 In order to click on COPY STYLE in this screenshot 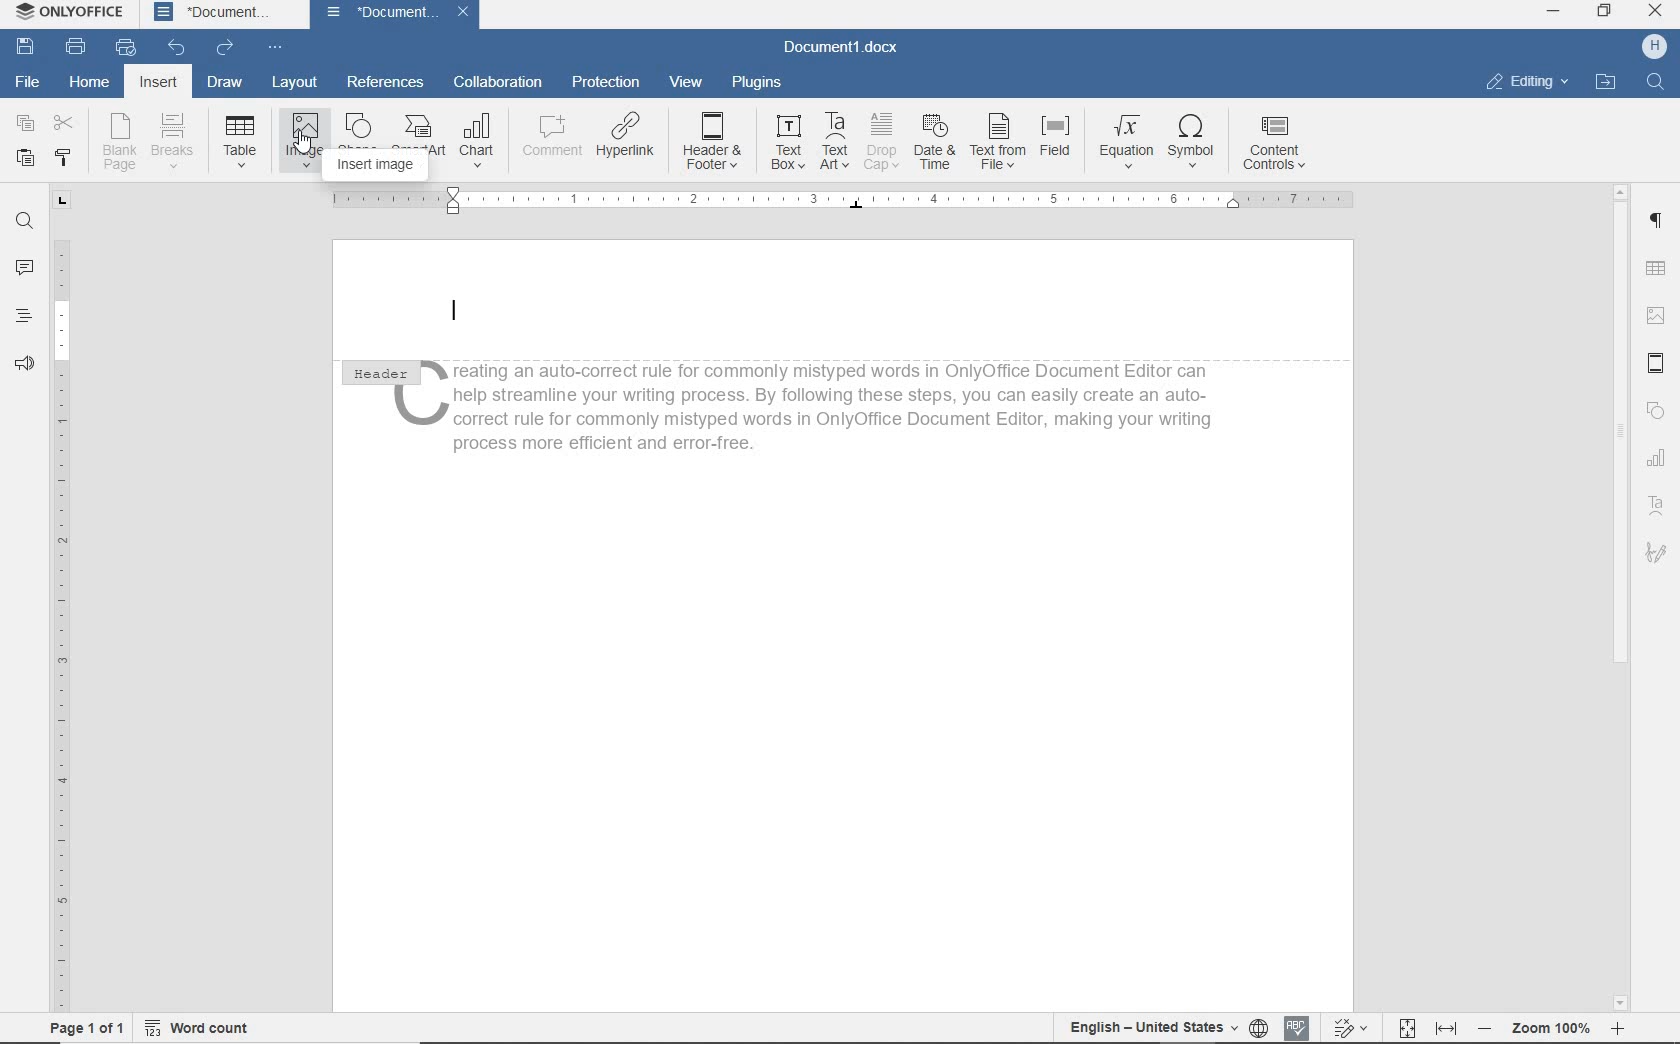, I will do `click(66, 157)`.